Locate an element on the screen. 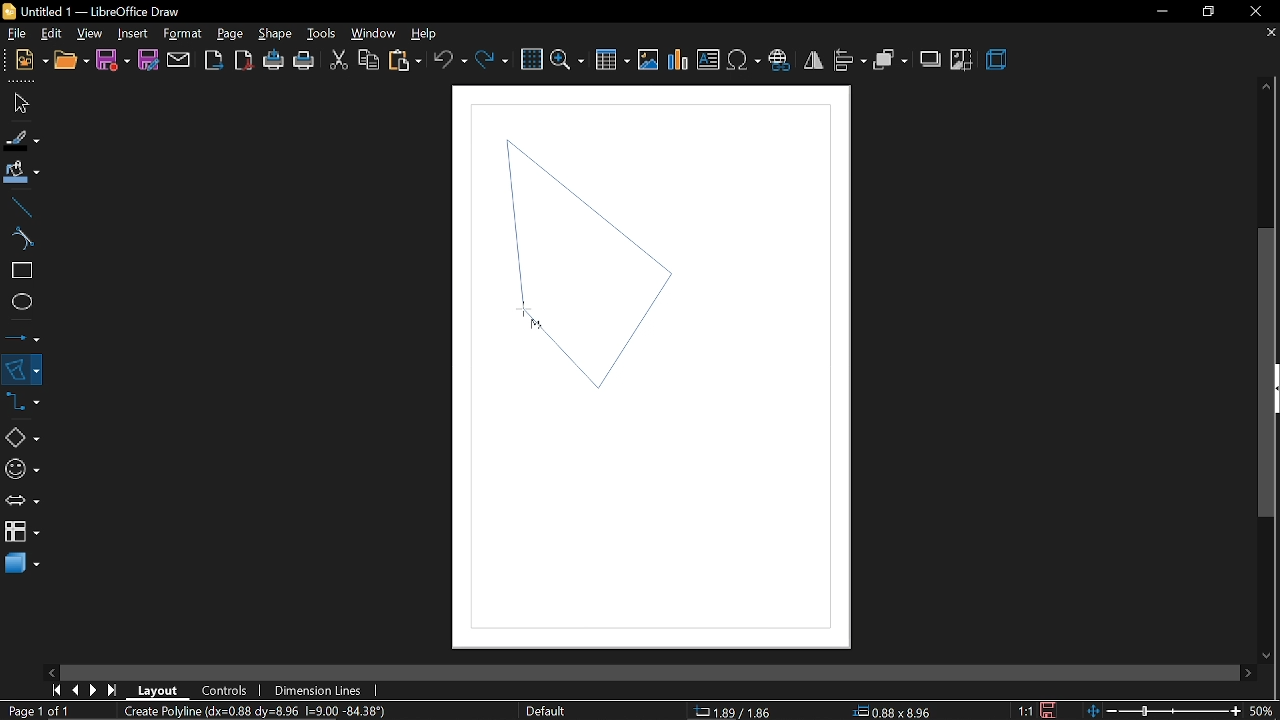 This screenshot has width=1280, height=720. tools is located at coordinates (321, 34).